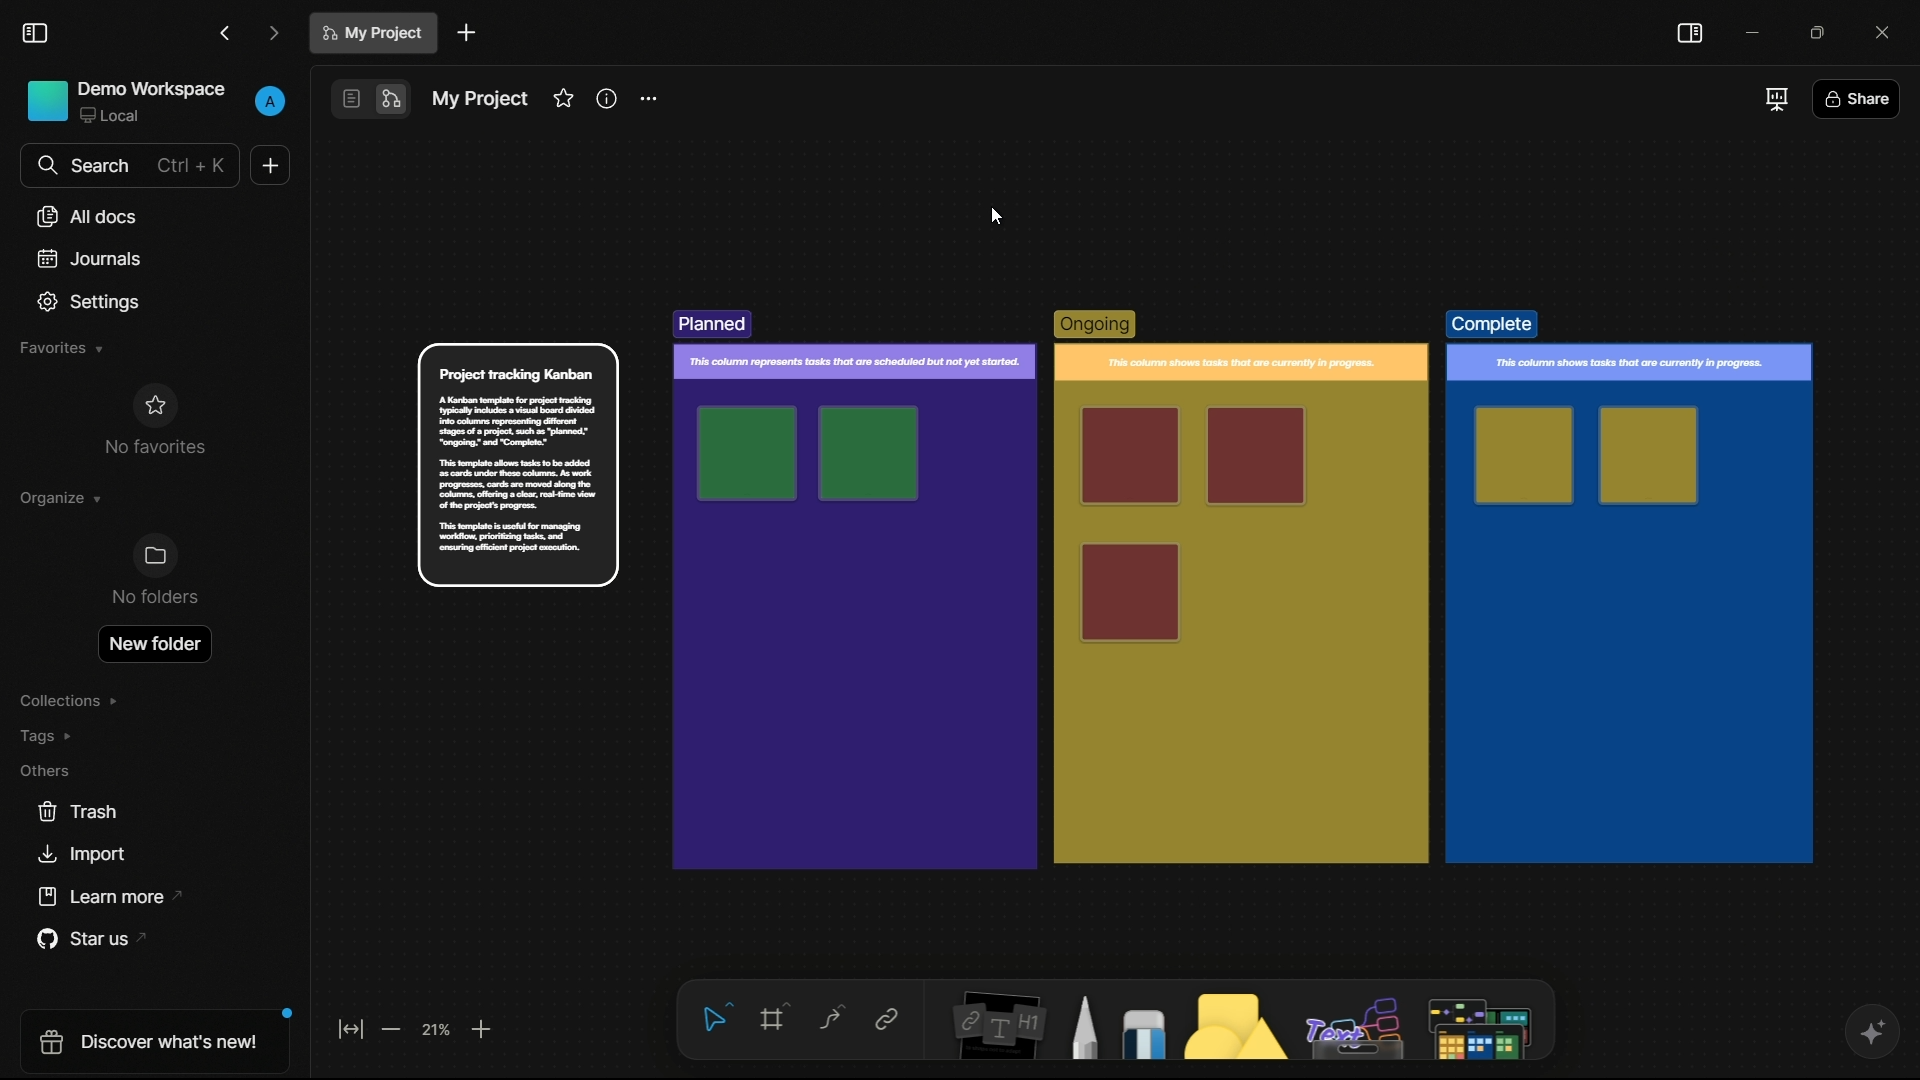 This screenshot has height=1080, width=1920. Describe the element at coordinates (226, 34) in the screenshot. I see `back` at that location.